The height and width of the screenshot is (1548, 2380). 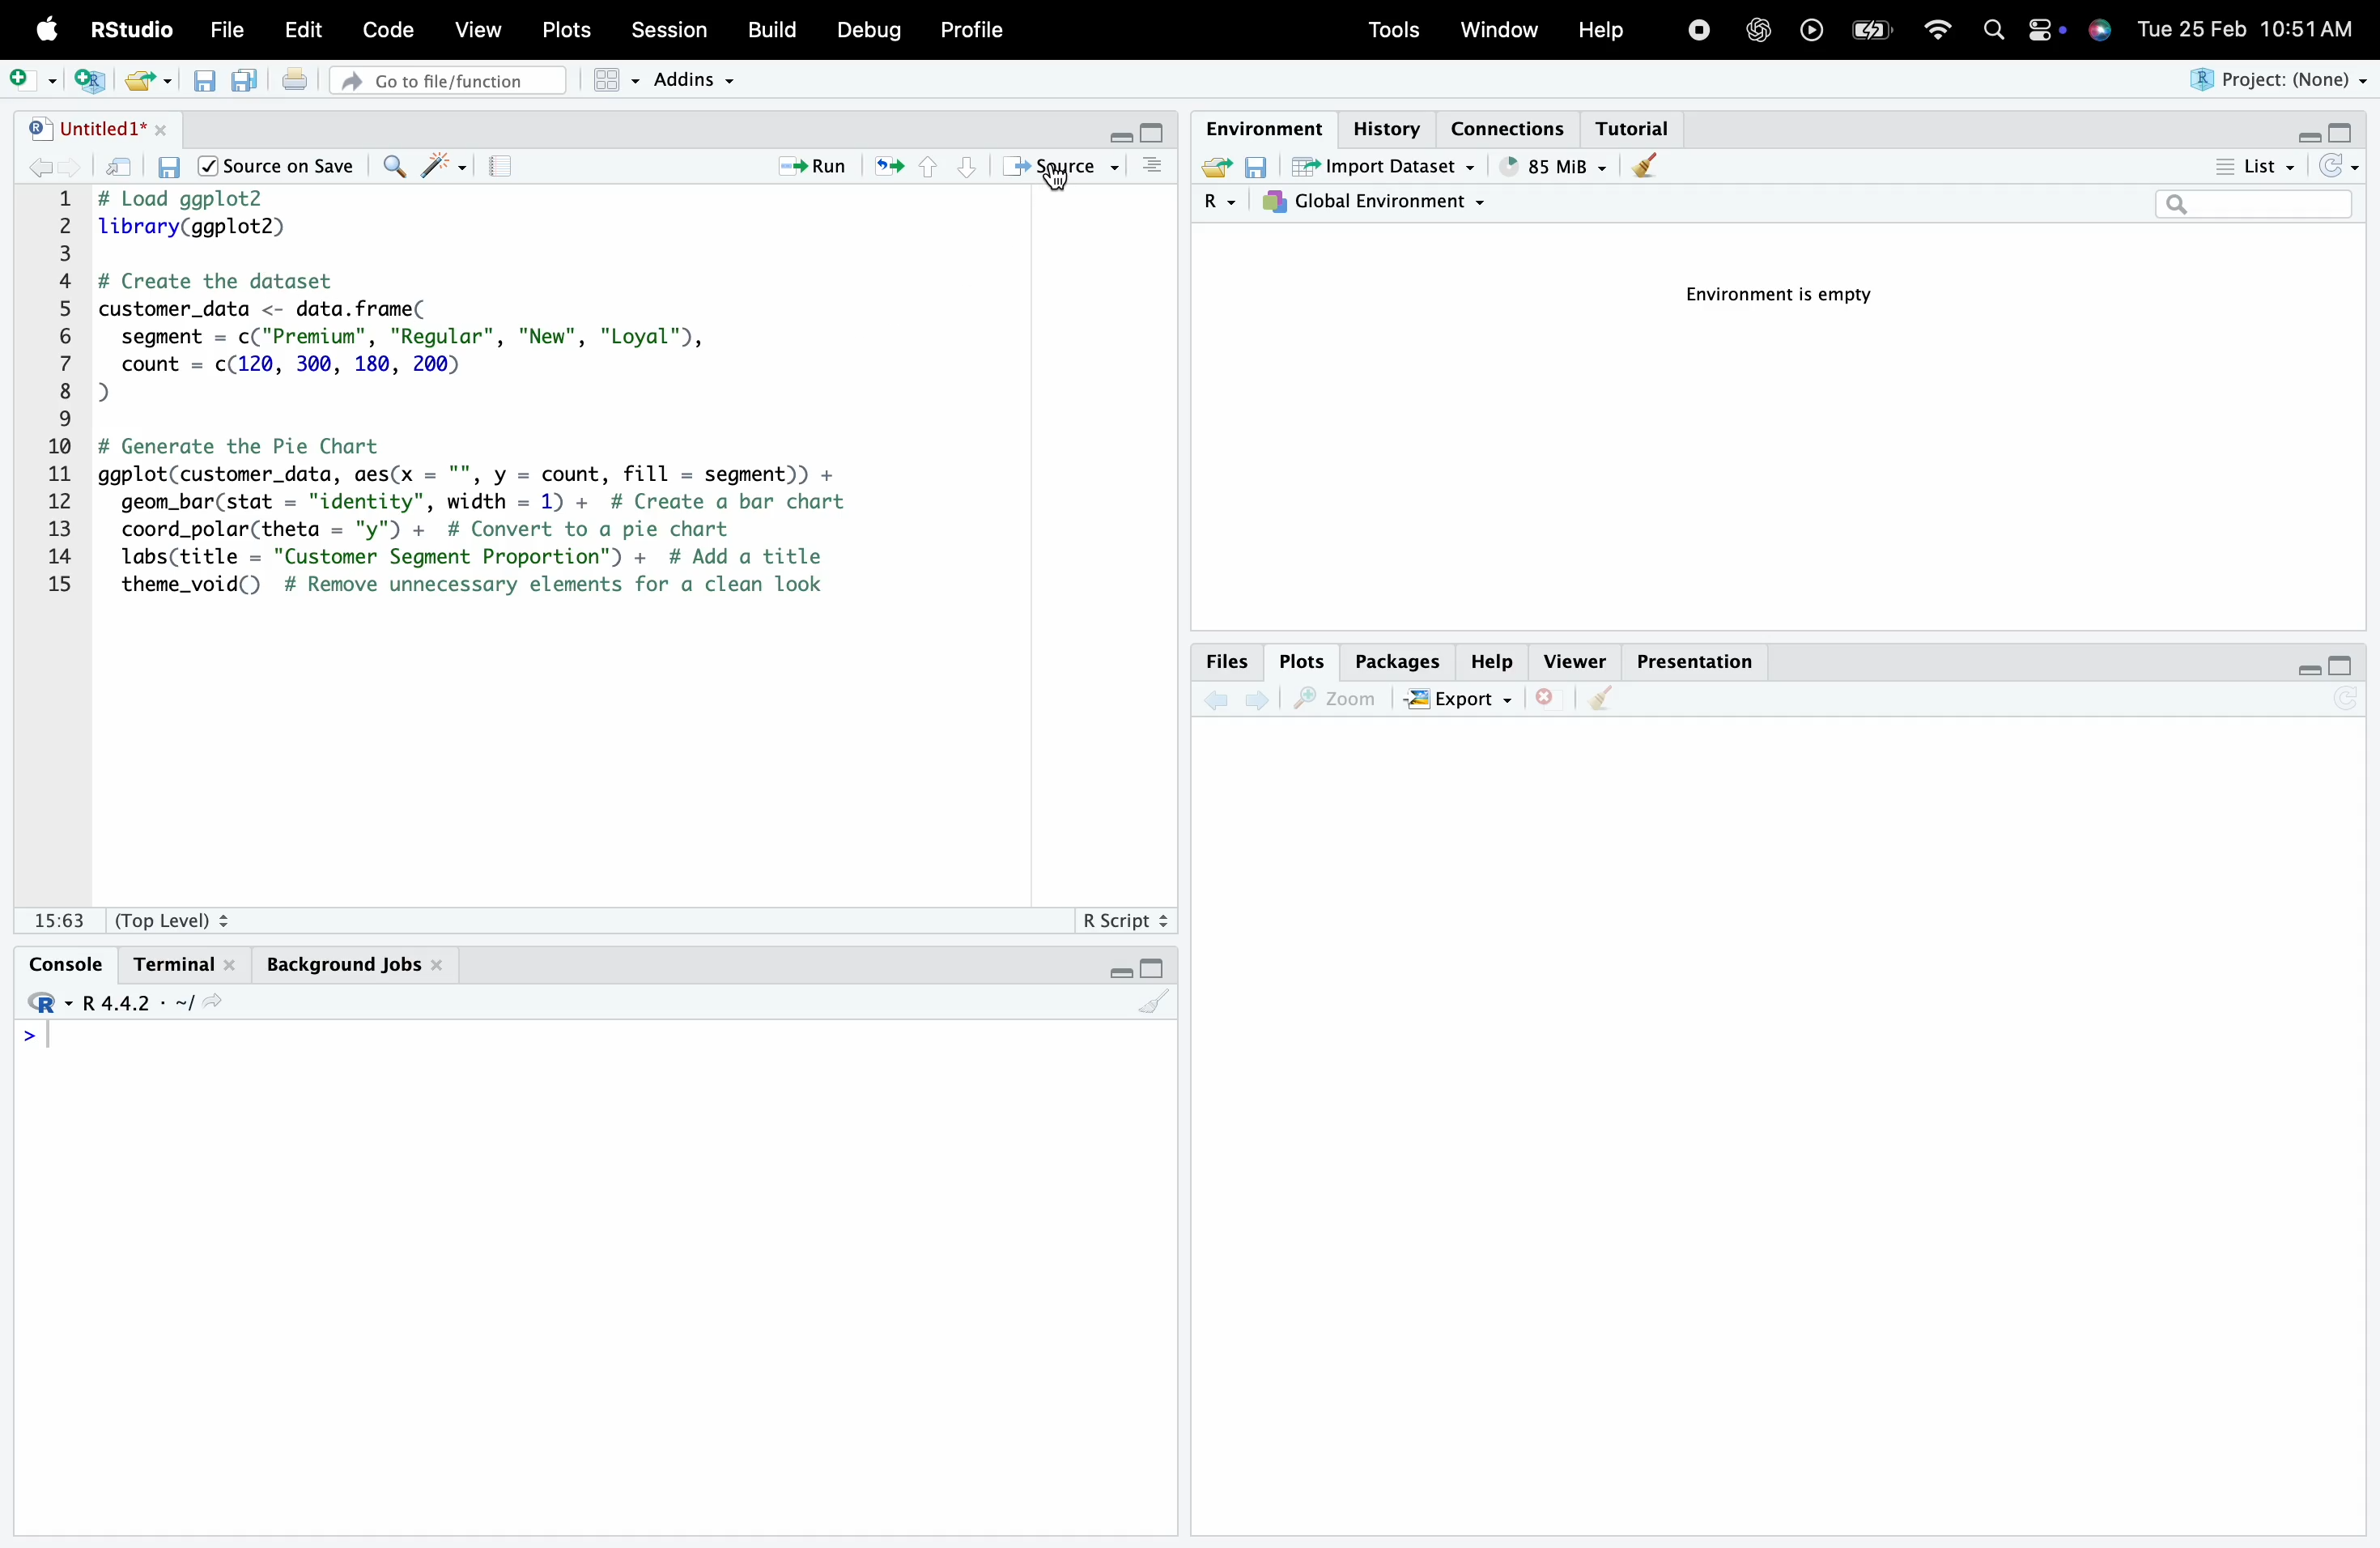 I want to click on cursor, so click(x=1058, y=181).